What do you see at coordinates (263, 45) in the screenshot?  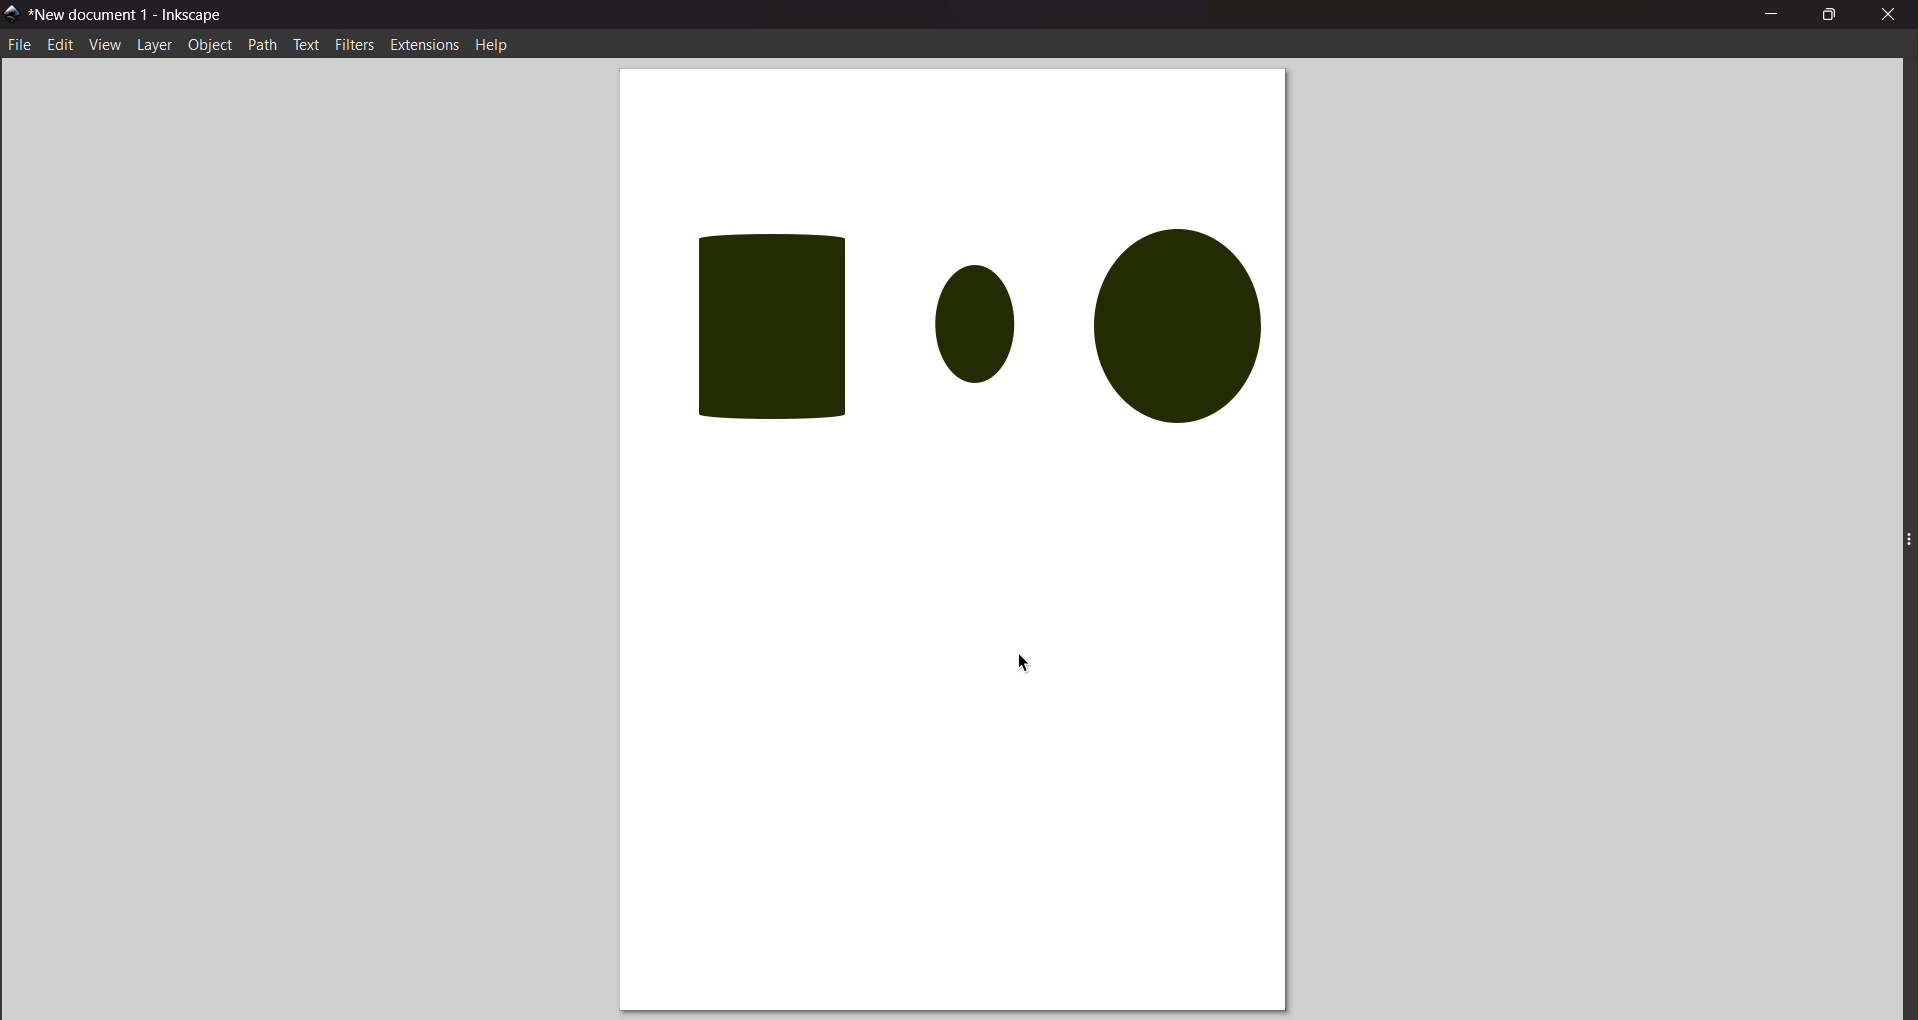 I see `path` at bounding box center [263, 45].